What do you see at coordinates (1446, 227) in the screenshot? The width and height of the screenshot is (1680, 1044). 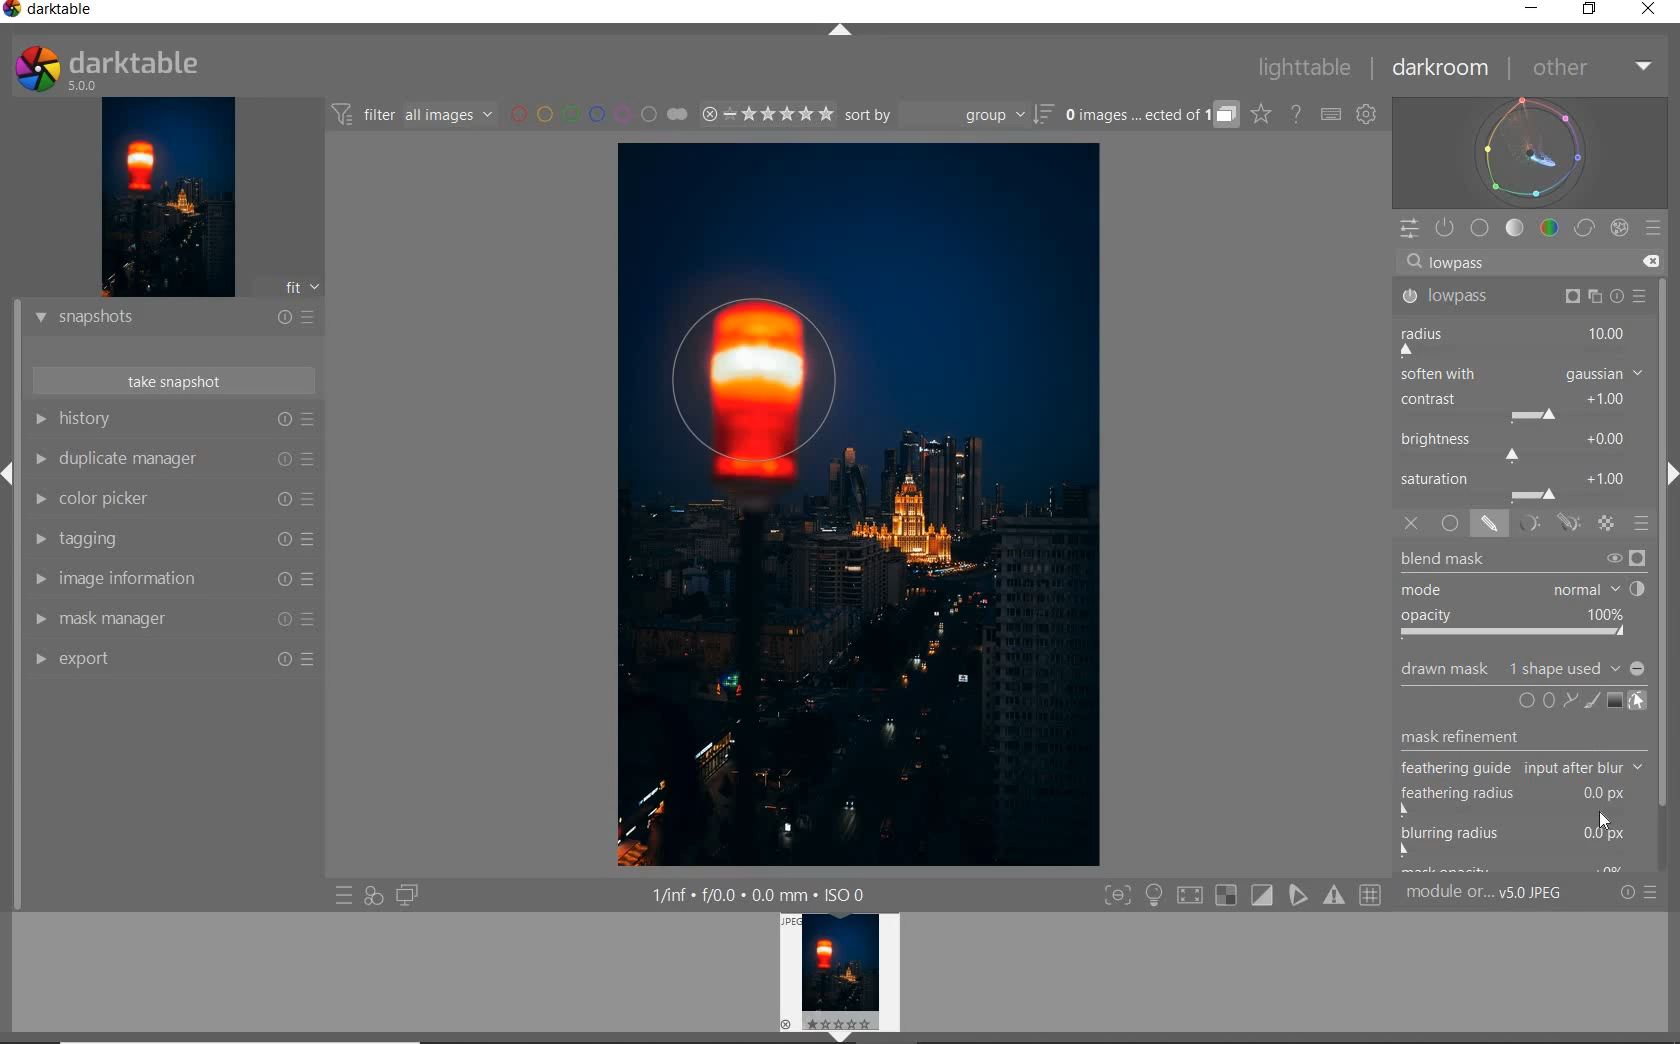 I see `SHOW ONLY ACTIVE MODULES` at bounding box center [1446, 227].